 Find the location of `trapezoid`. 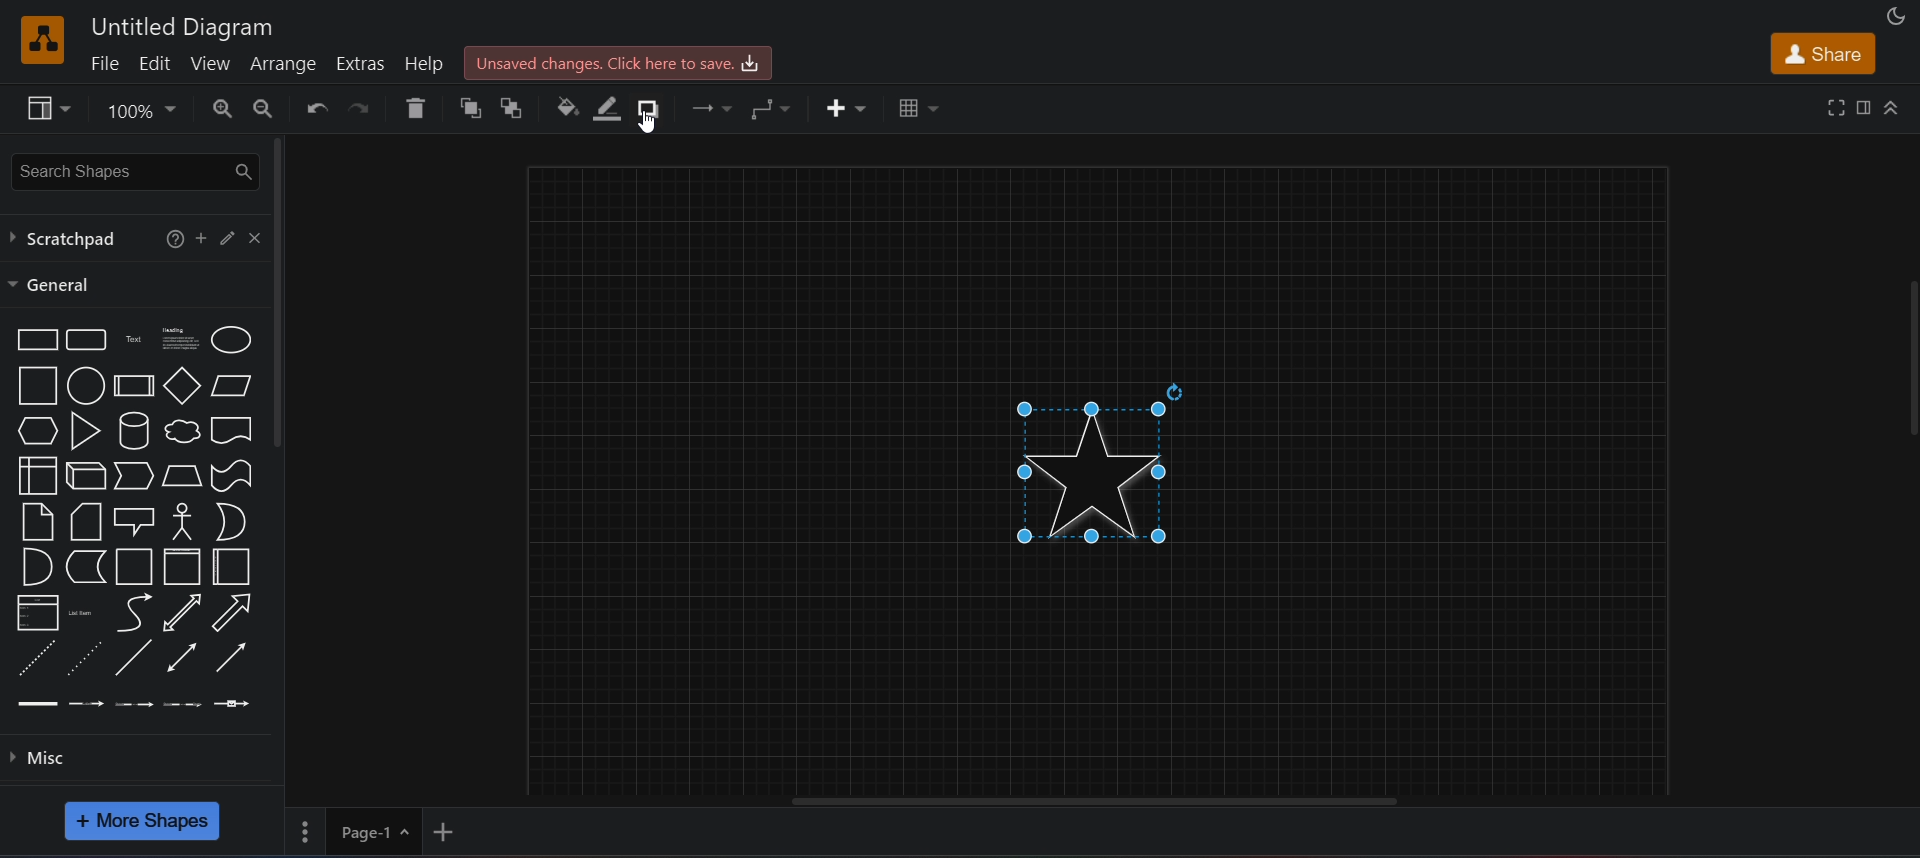

trapezoid is located at coordinates (181, 475).